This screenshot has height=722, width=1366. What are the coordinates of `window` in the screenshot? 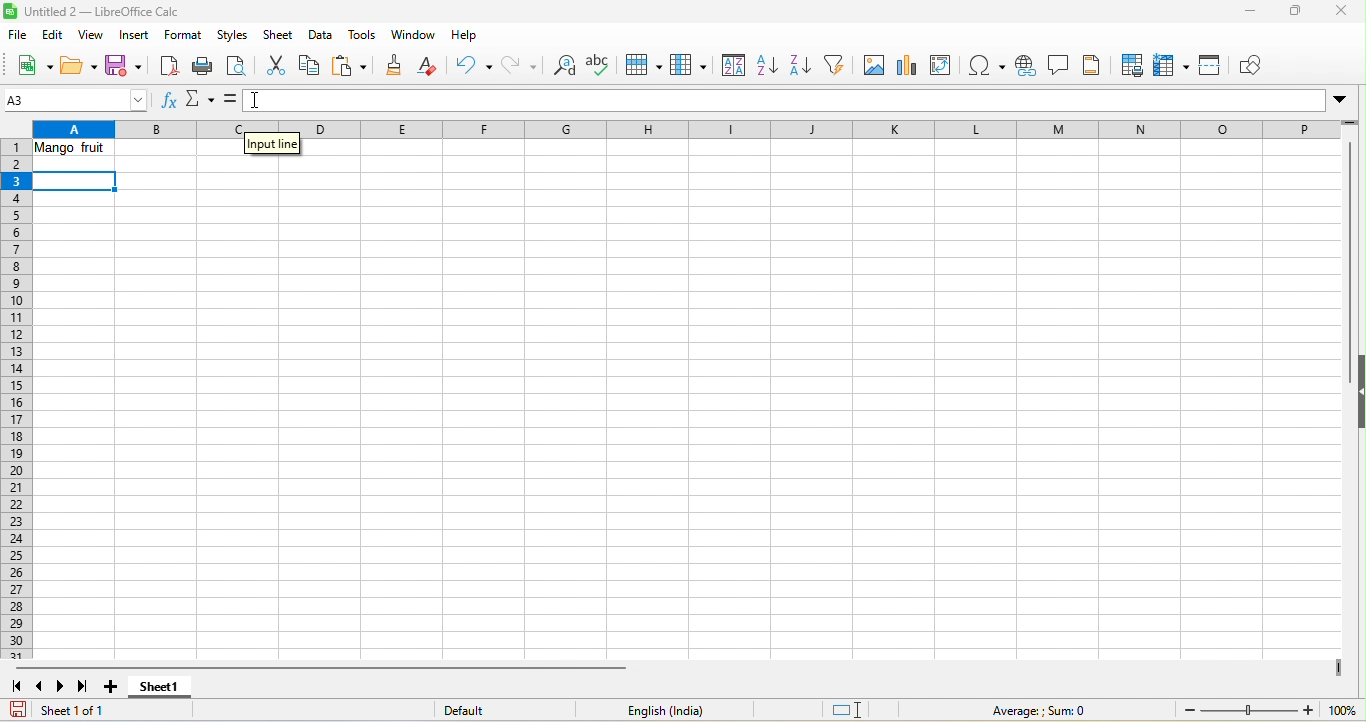 It's located at (412, 34).